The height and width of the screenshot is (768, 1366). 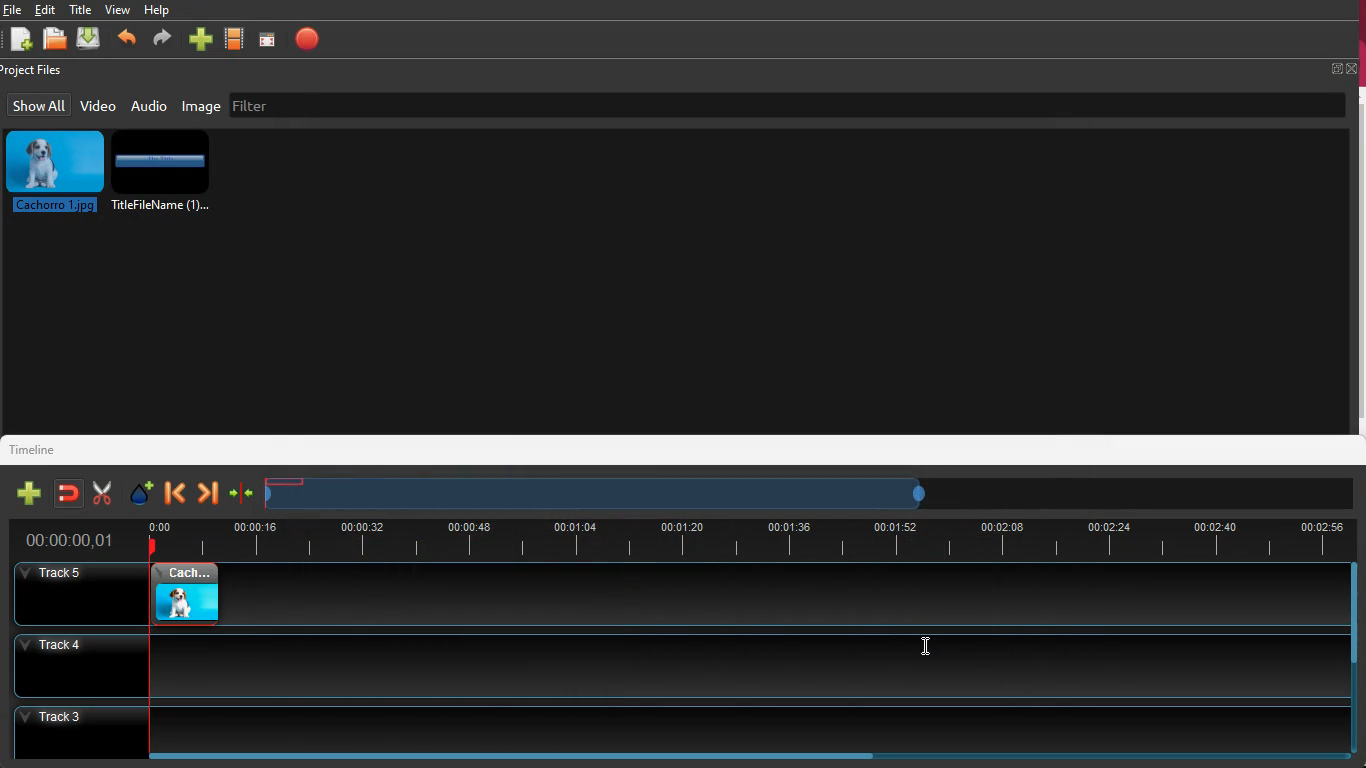 I want to click on add, so click(x=200, y=41).